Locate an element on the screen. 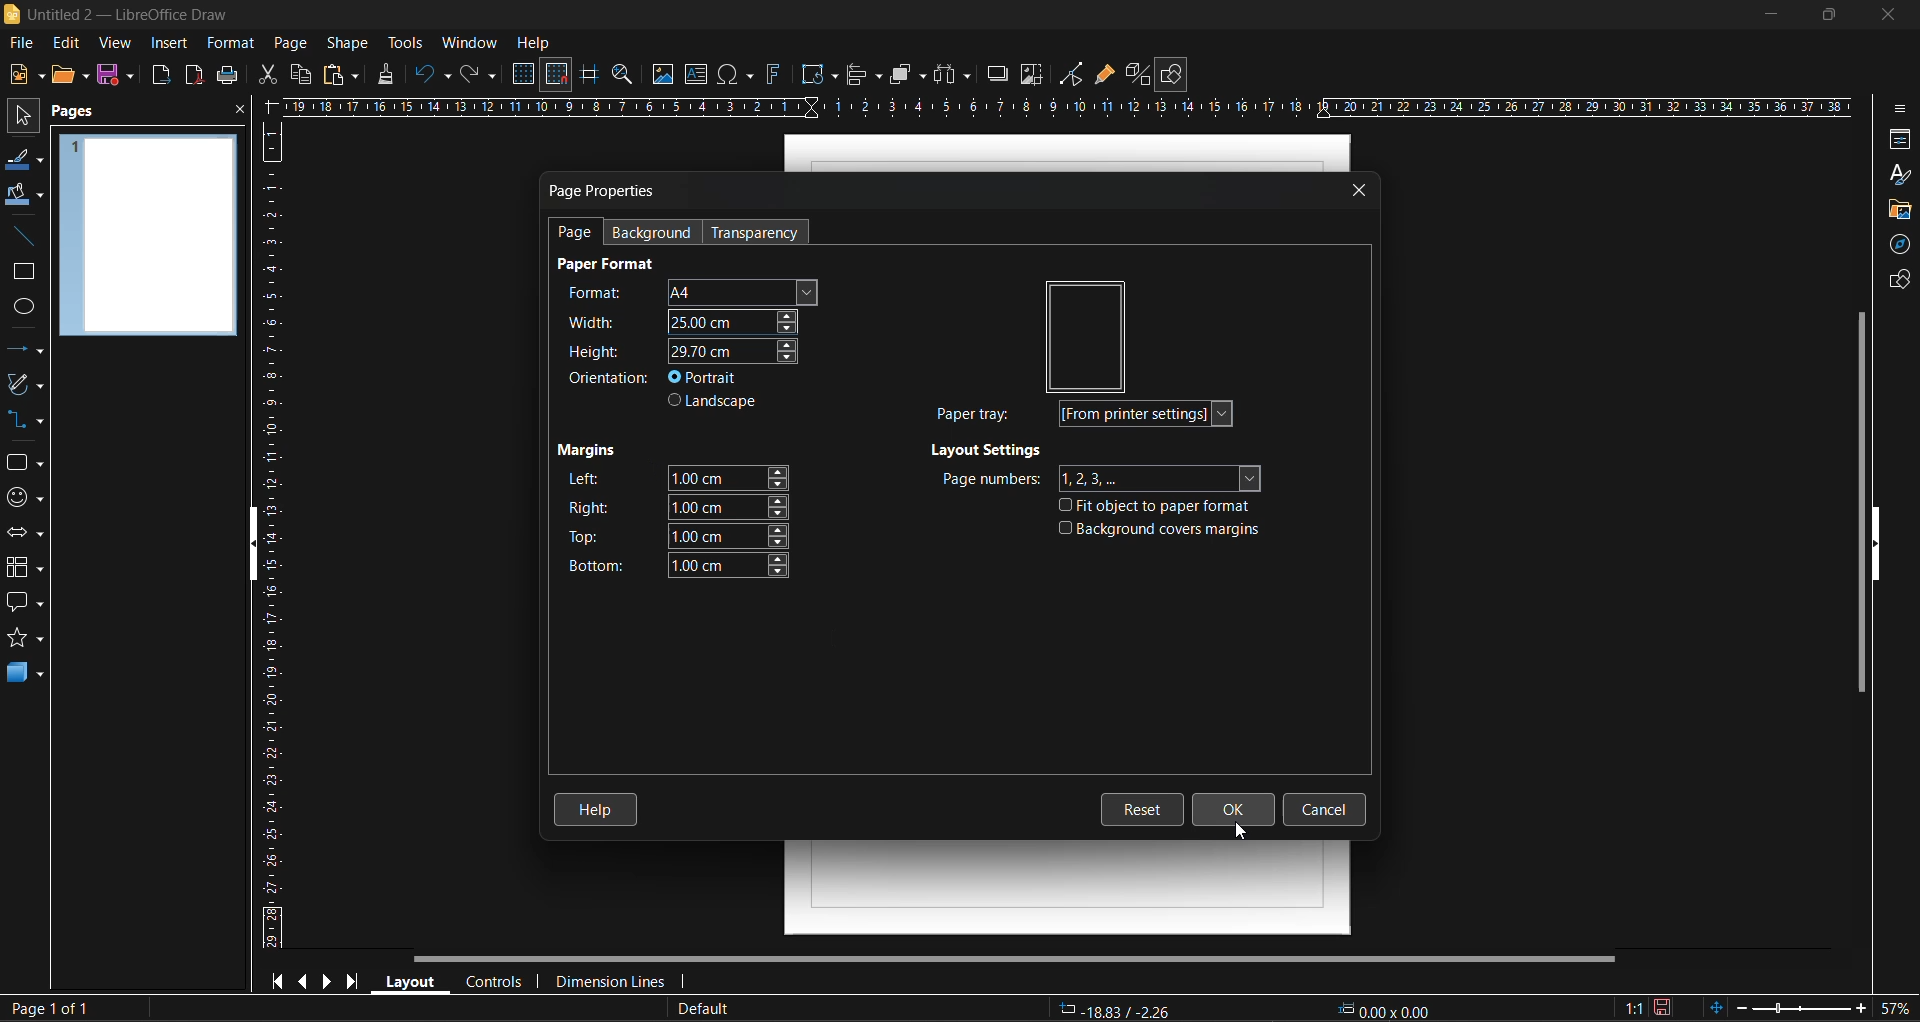 Image resolution: width=1920 pixels, height=1022 pixels. hide is located at coordinates (1885, 545).